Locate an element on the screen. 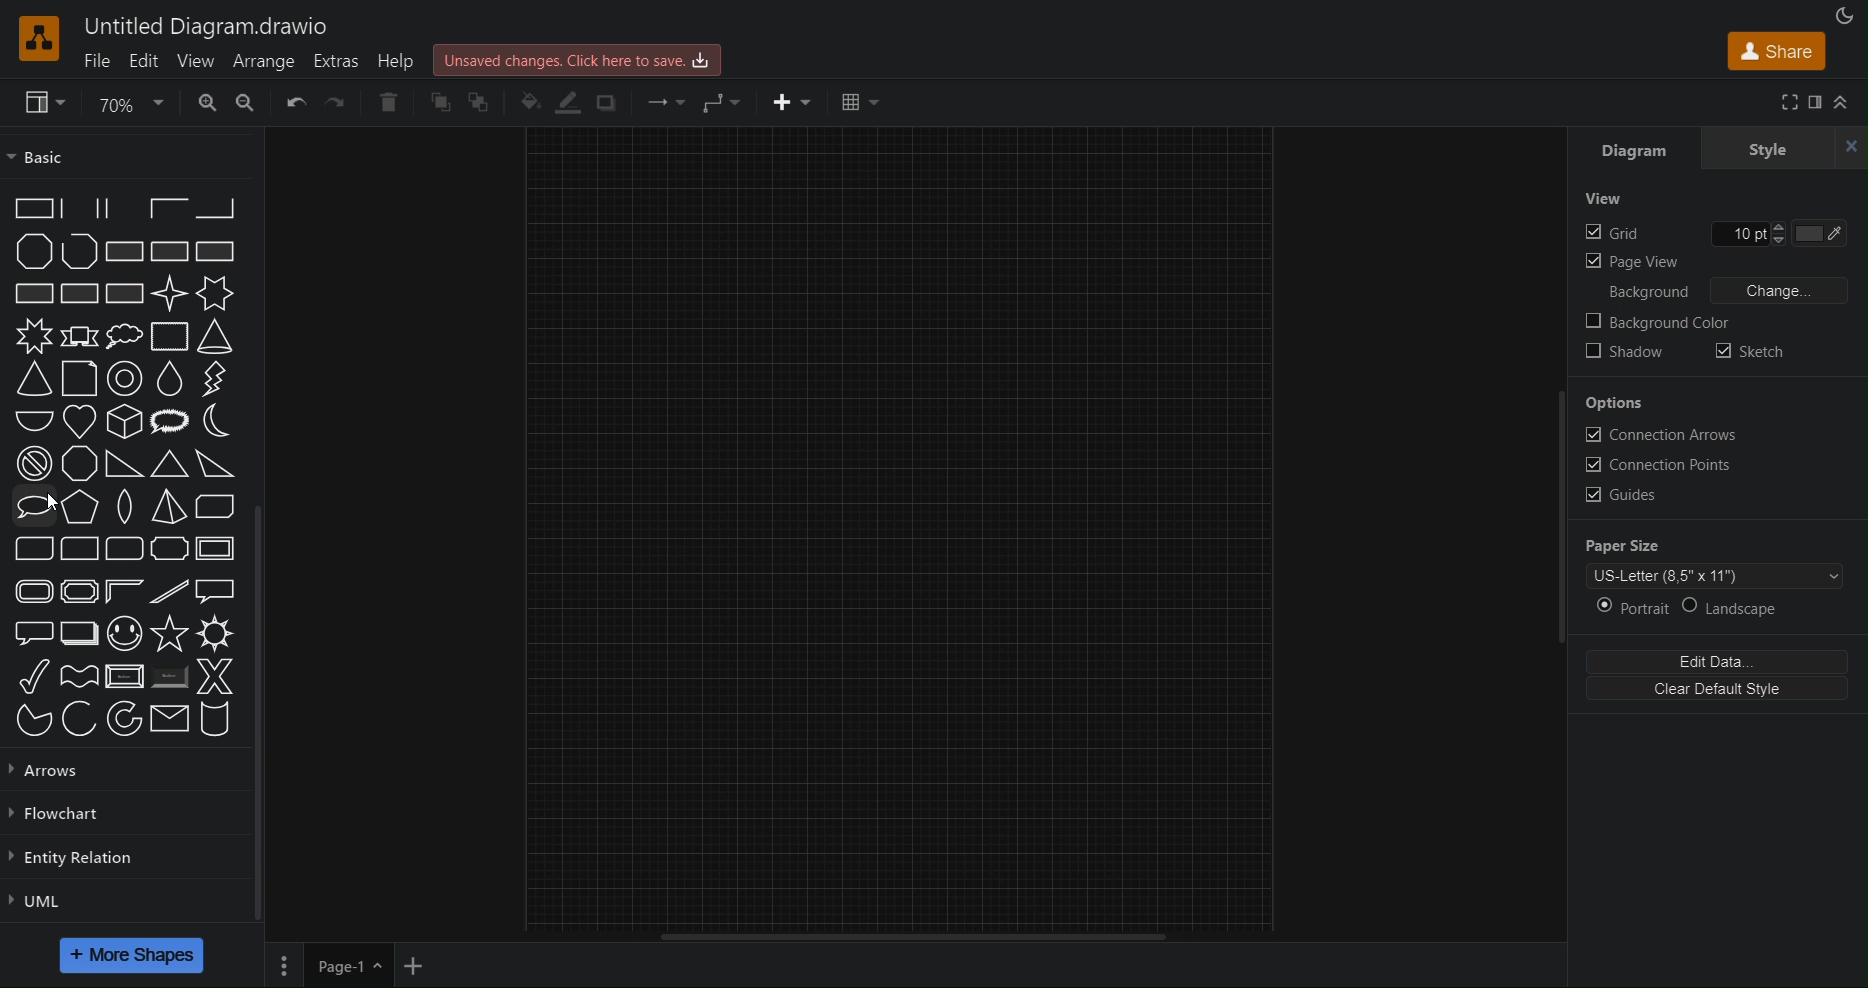 The height and width of the screenshot is (988, 1868). Table is located at coordinates (861, 104).